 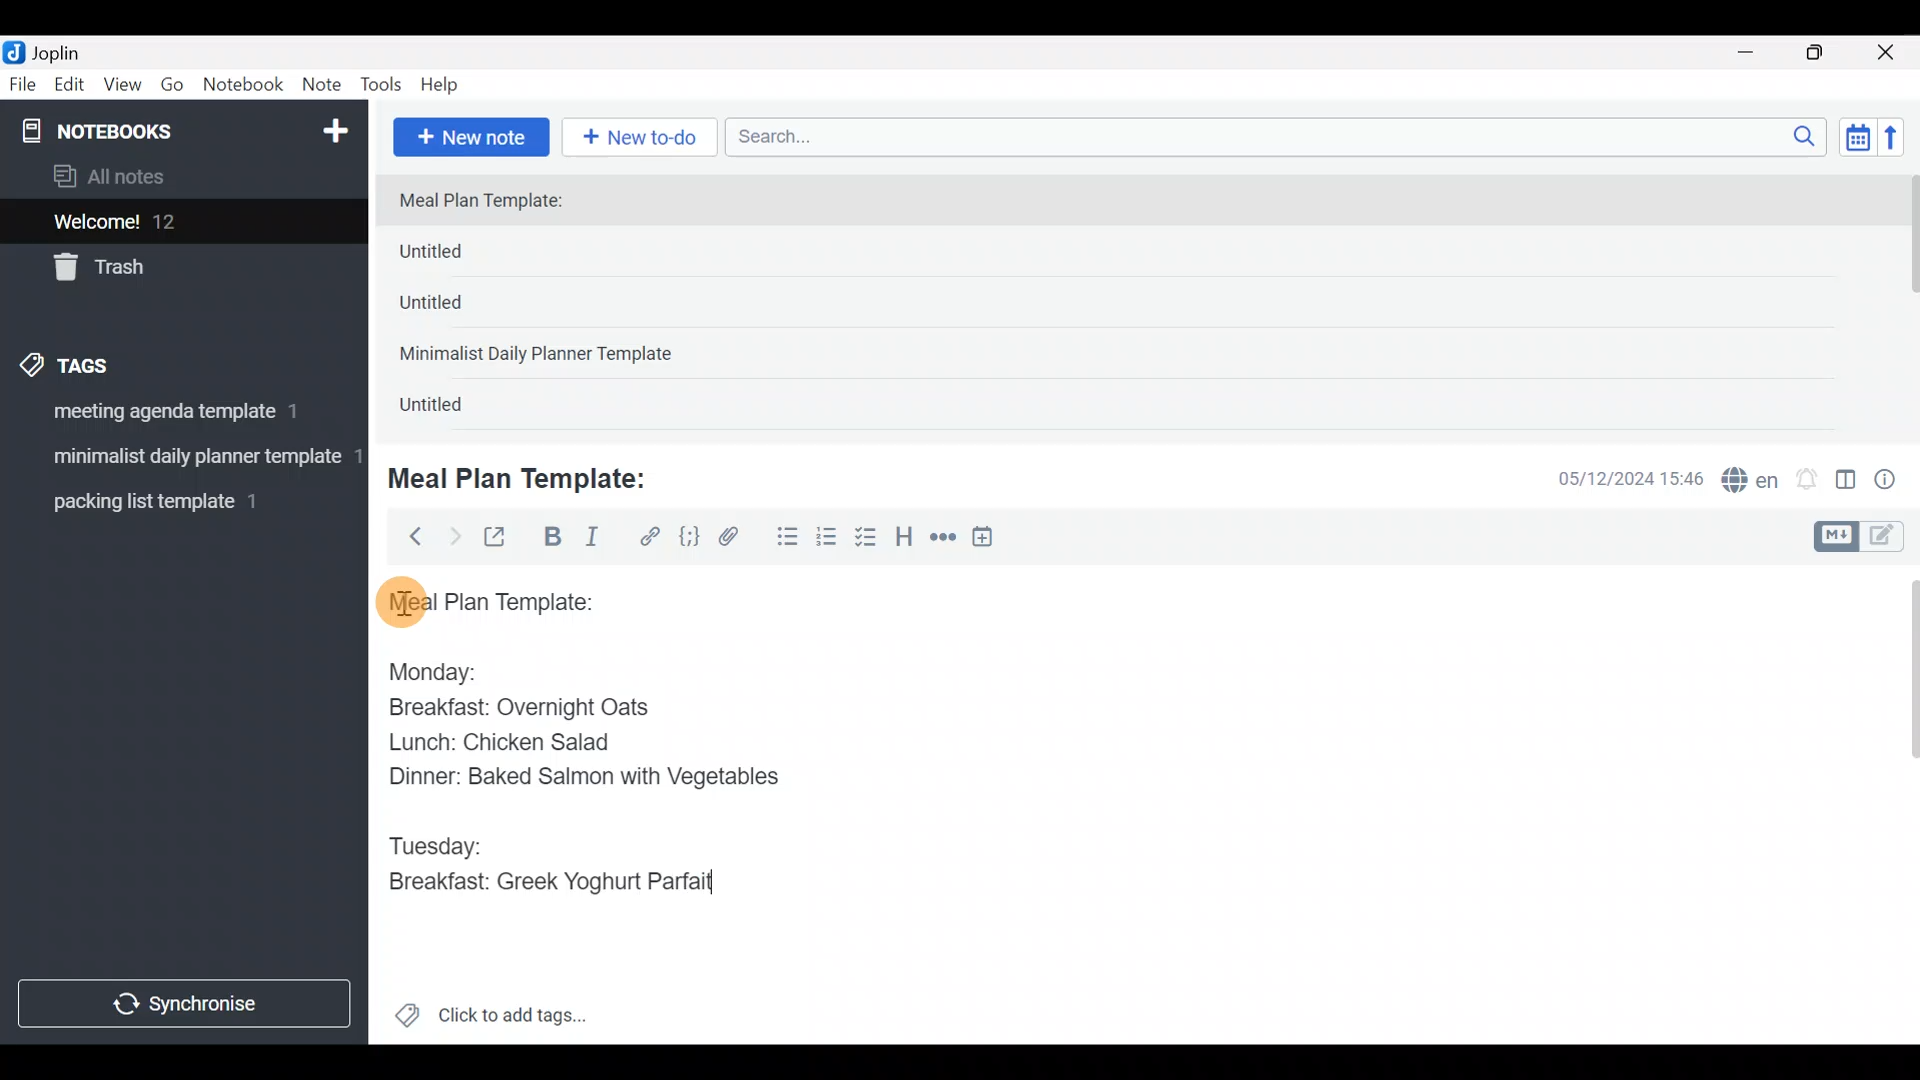 What do you see at coordinates (419, 669) in the screenshot?
I see `Monday:` at bounding box center [419, 669].